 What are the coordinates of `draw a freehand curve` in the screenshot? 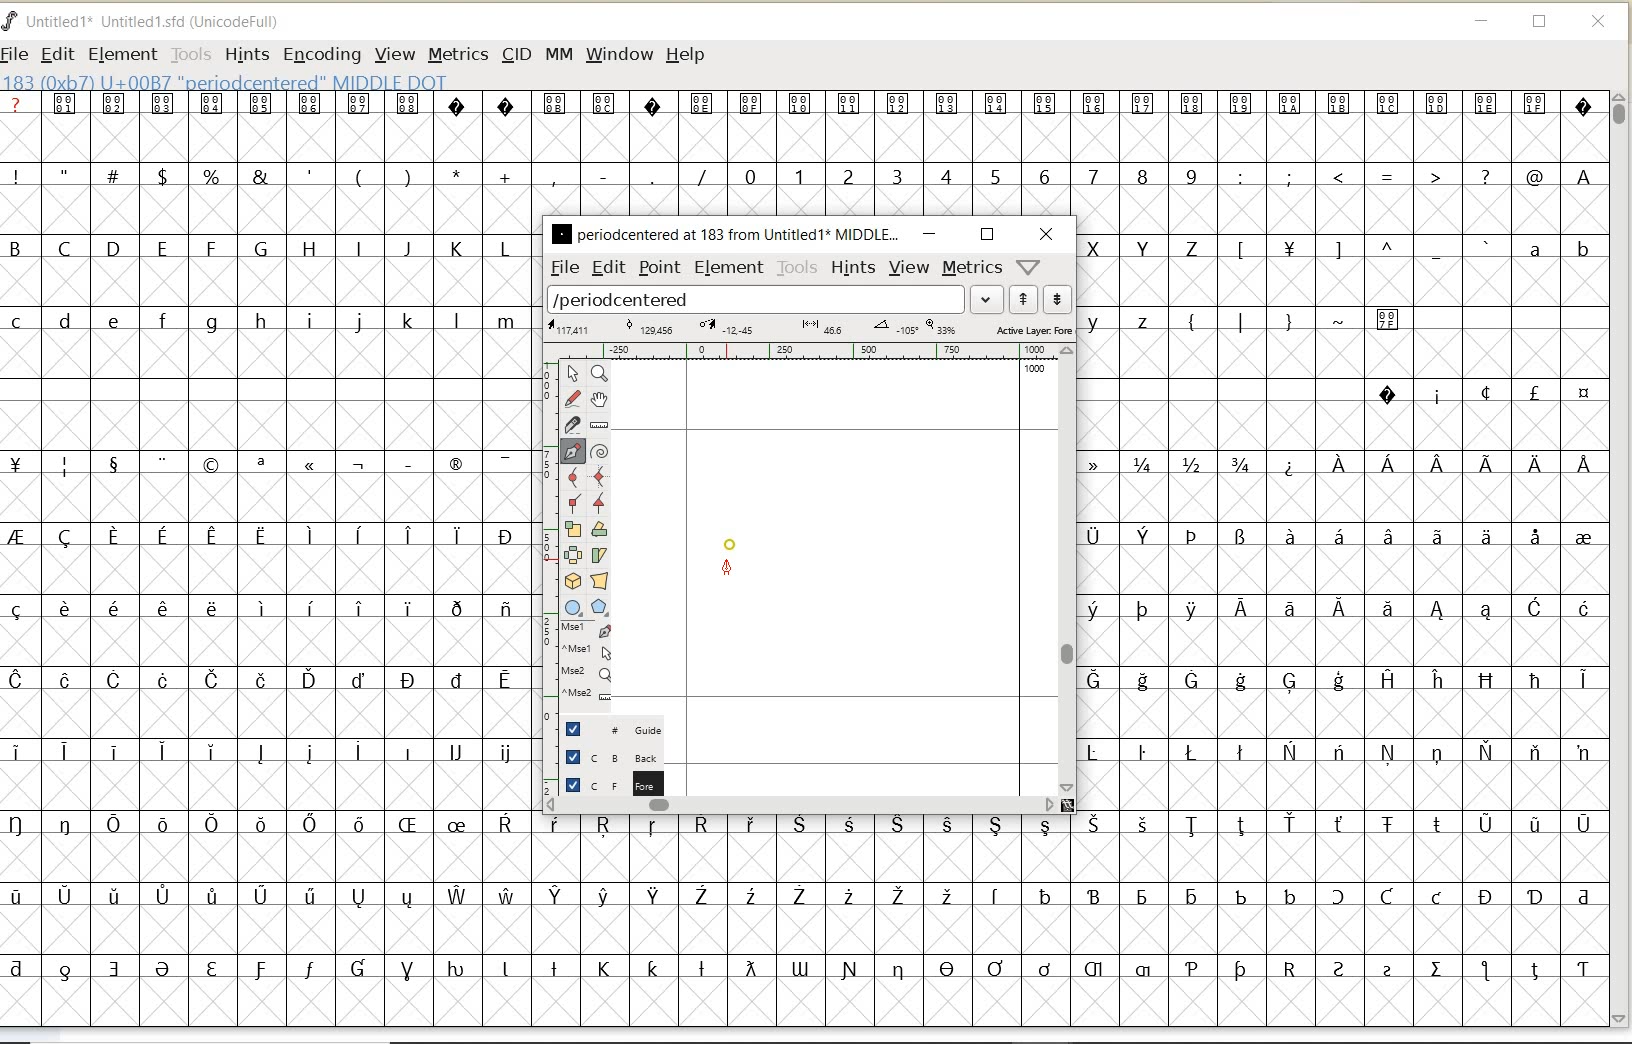 It's located at (572, 396).